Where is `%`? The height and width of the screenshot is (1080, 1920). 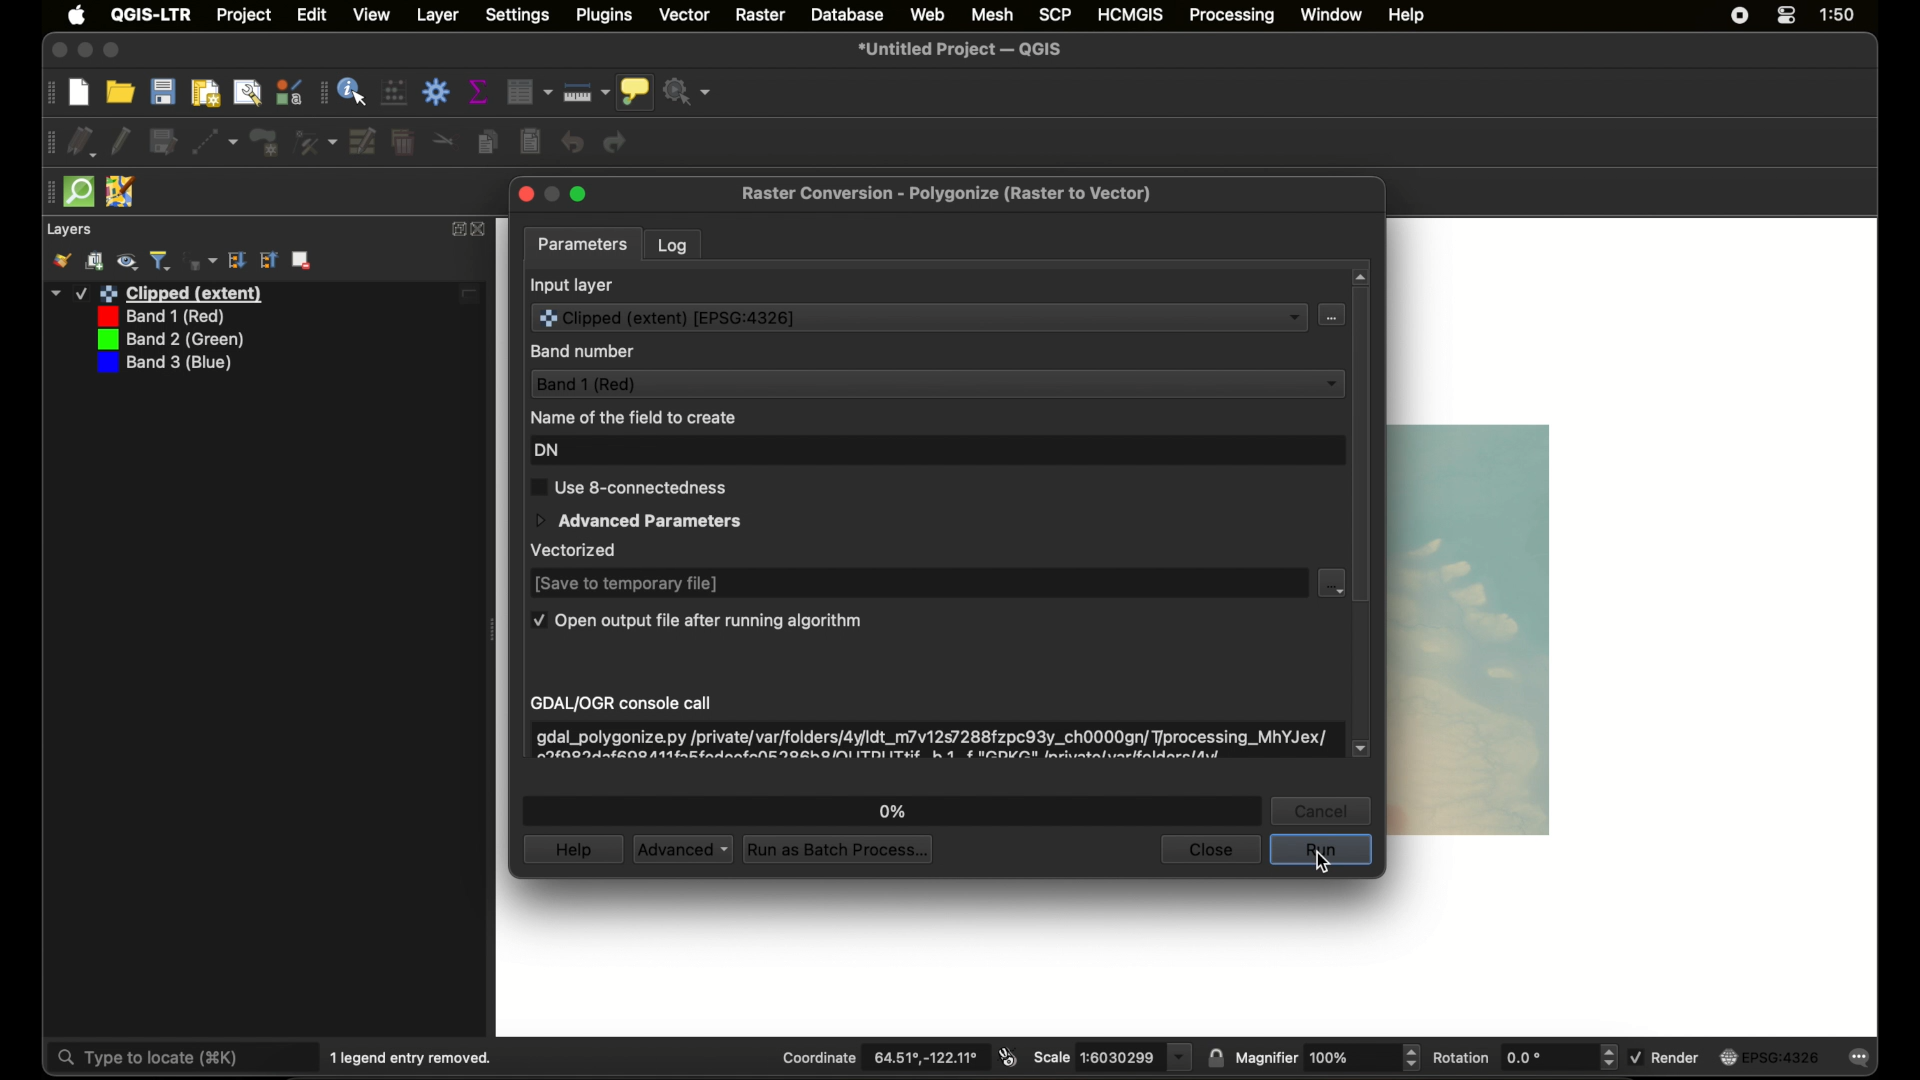
% is located at coordinates (894, 811).